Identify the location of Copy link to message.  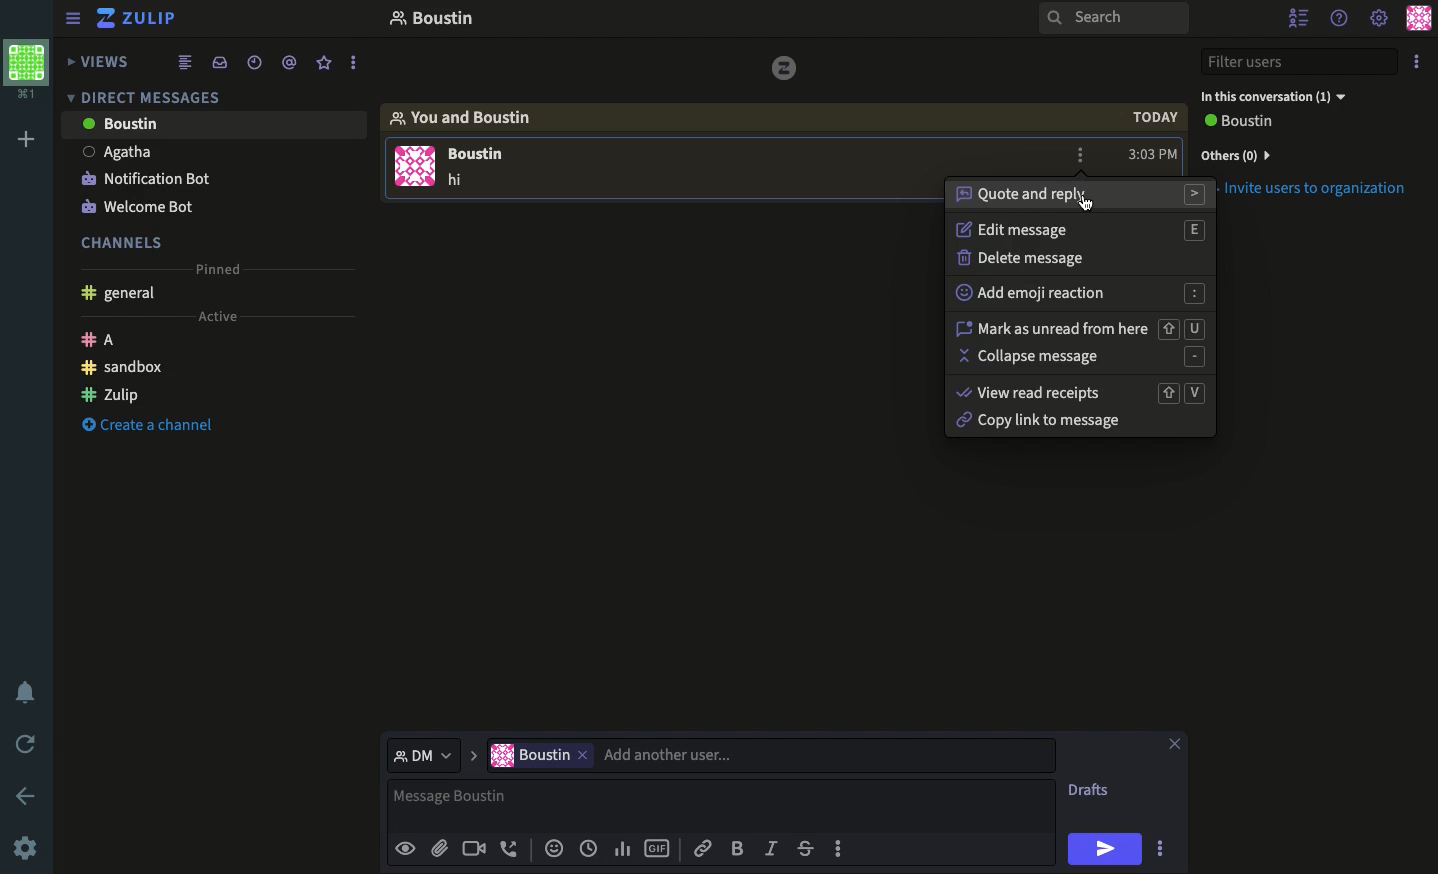
(1039, 421).